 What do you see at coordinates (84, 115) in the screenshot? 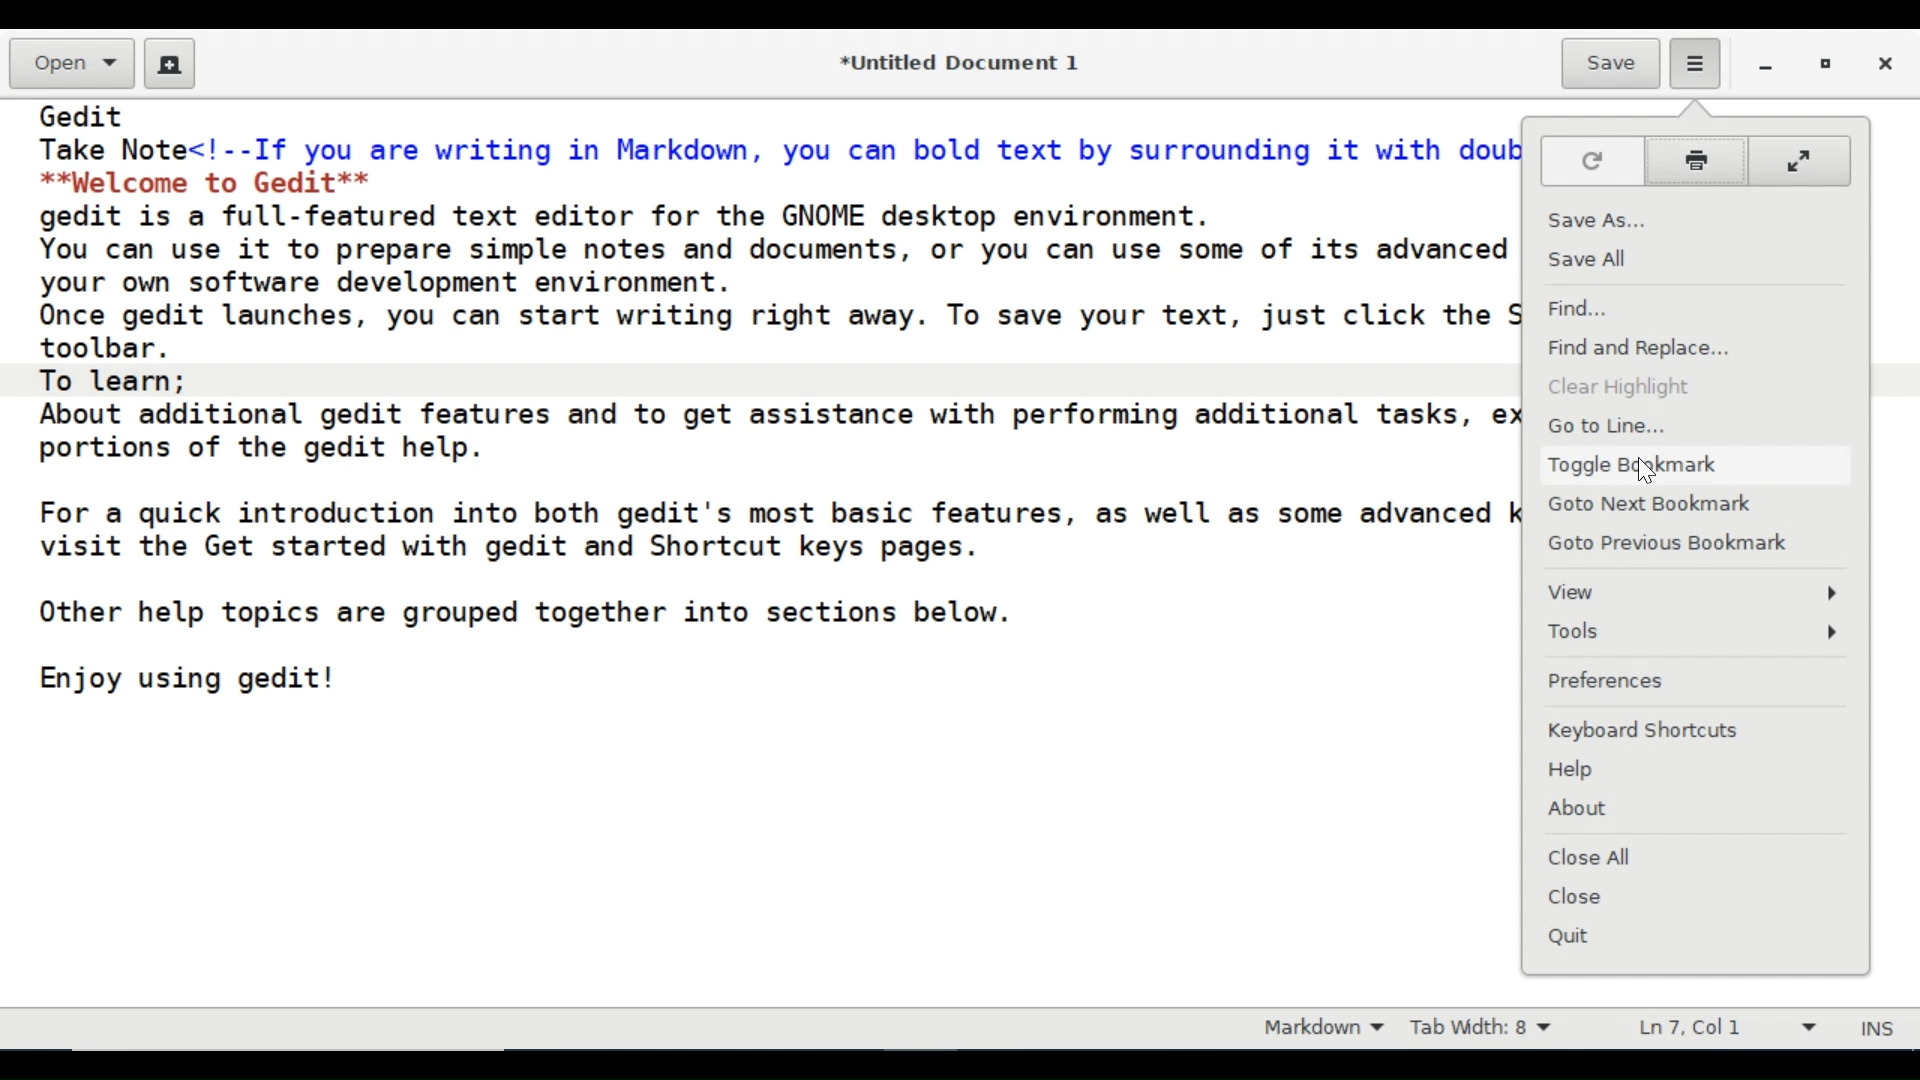
I see `Gedit` at bounding box center [84, 115].